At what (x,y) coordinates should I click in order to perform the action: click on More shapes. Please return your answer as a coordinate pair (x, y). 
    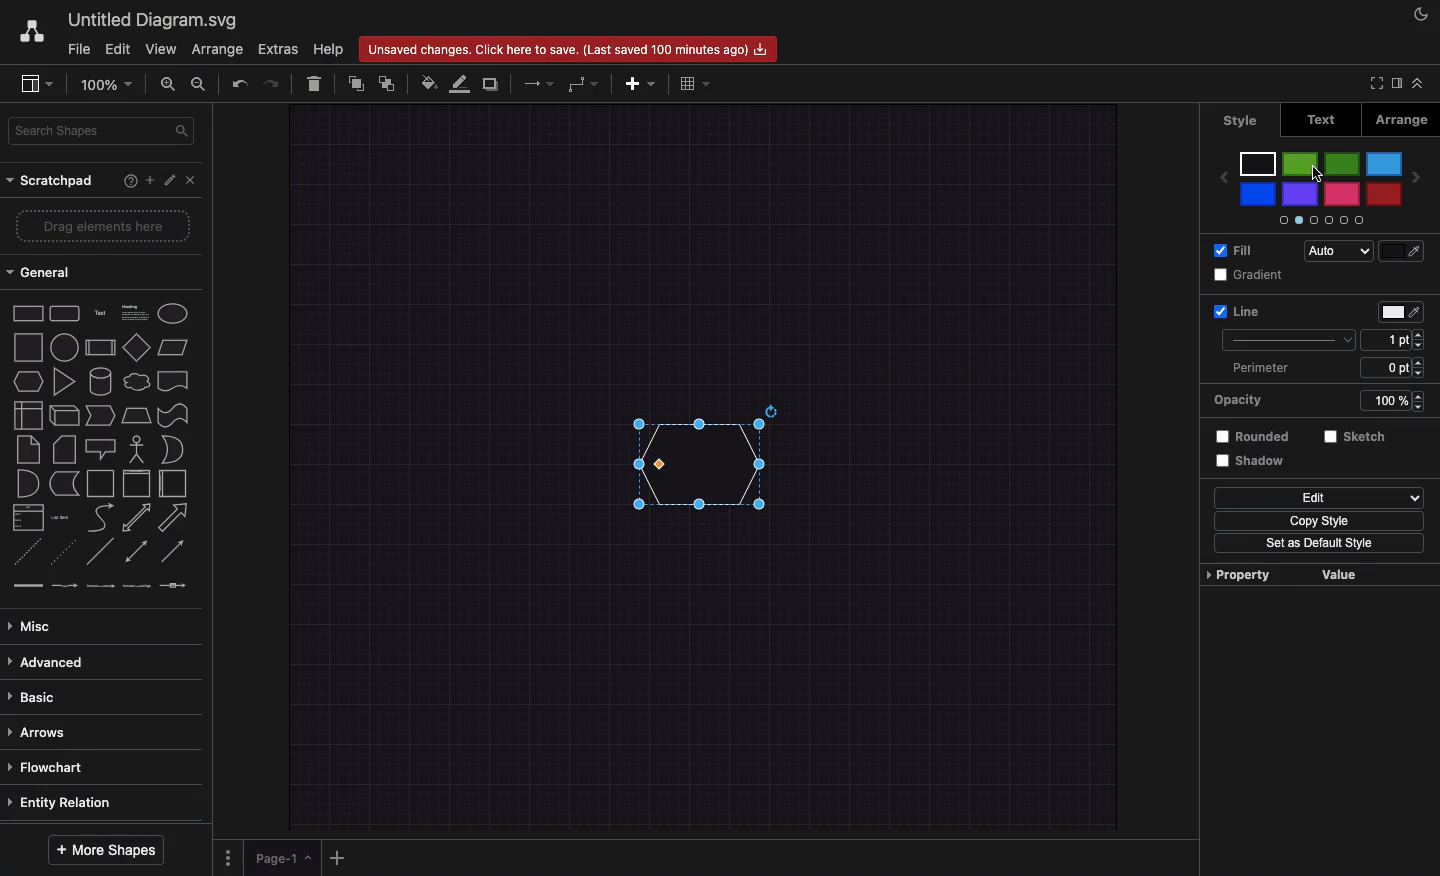
    Looking at the image, I should click on (106, 849).